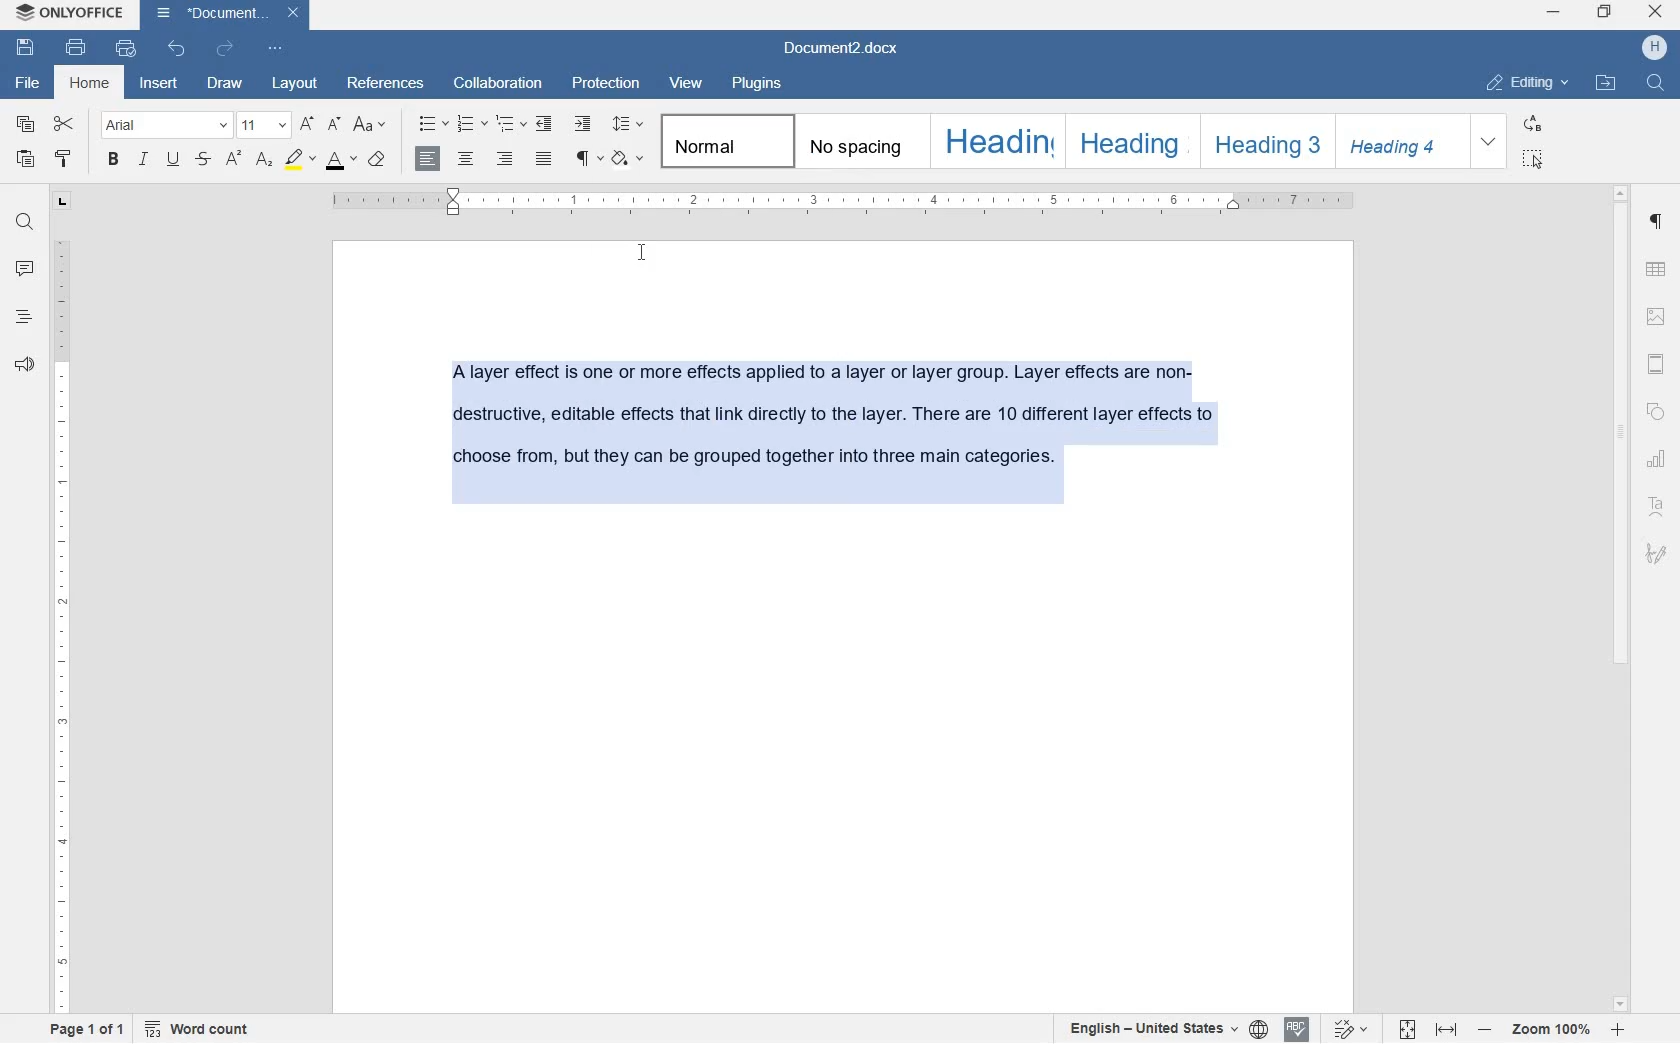 The image size is (1680, 1044). What do you see at coordinates (1656, 553) in the screenshot?
I see `signature` at bounding box center [1656, 553].